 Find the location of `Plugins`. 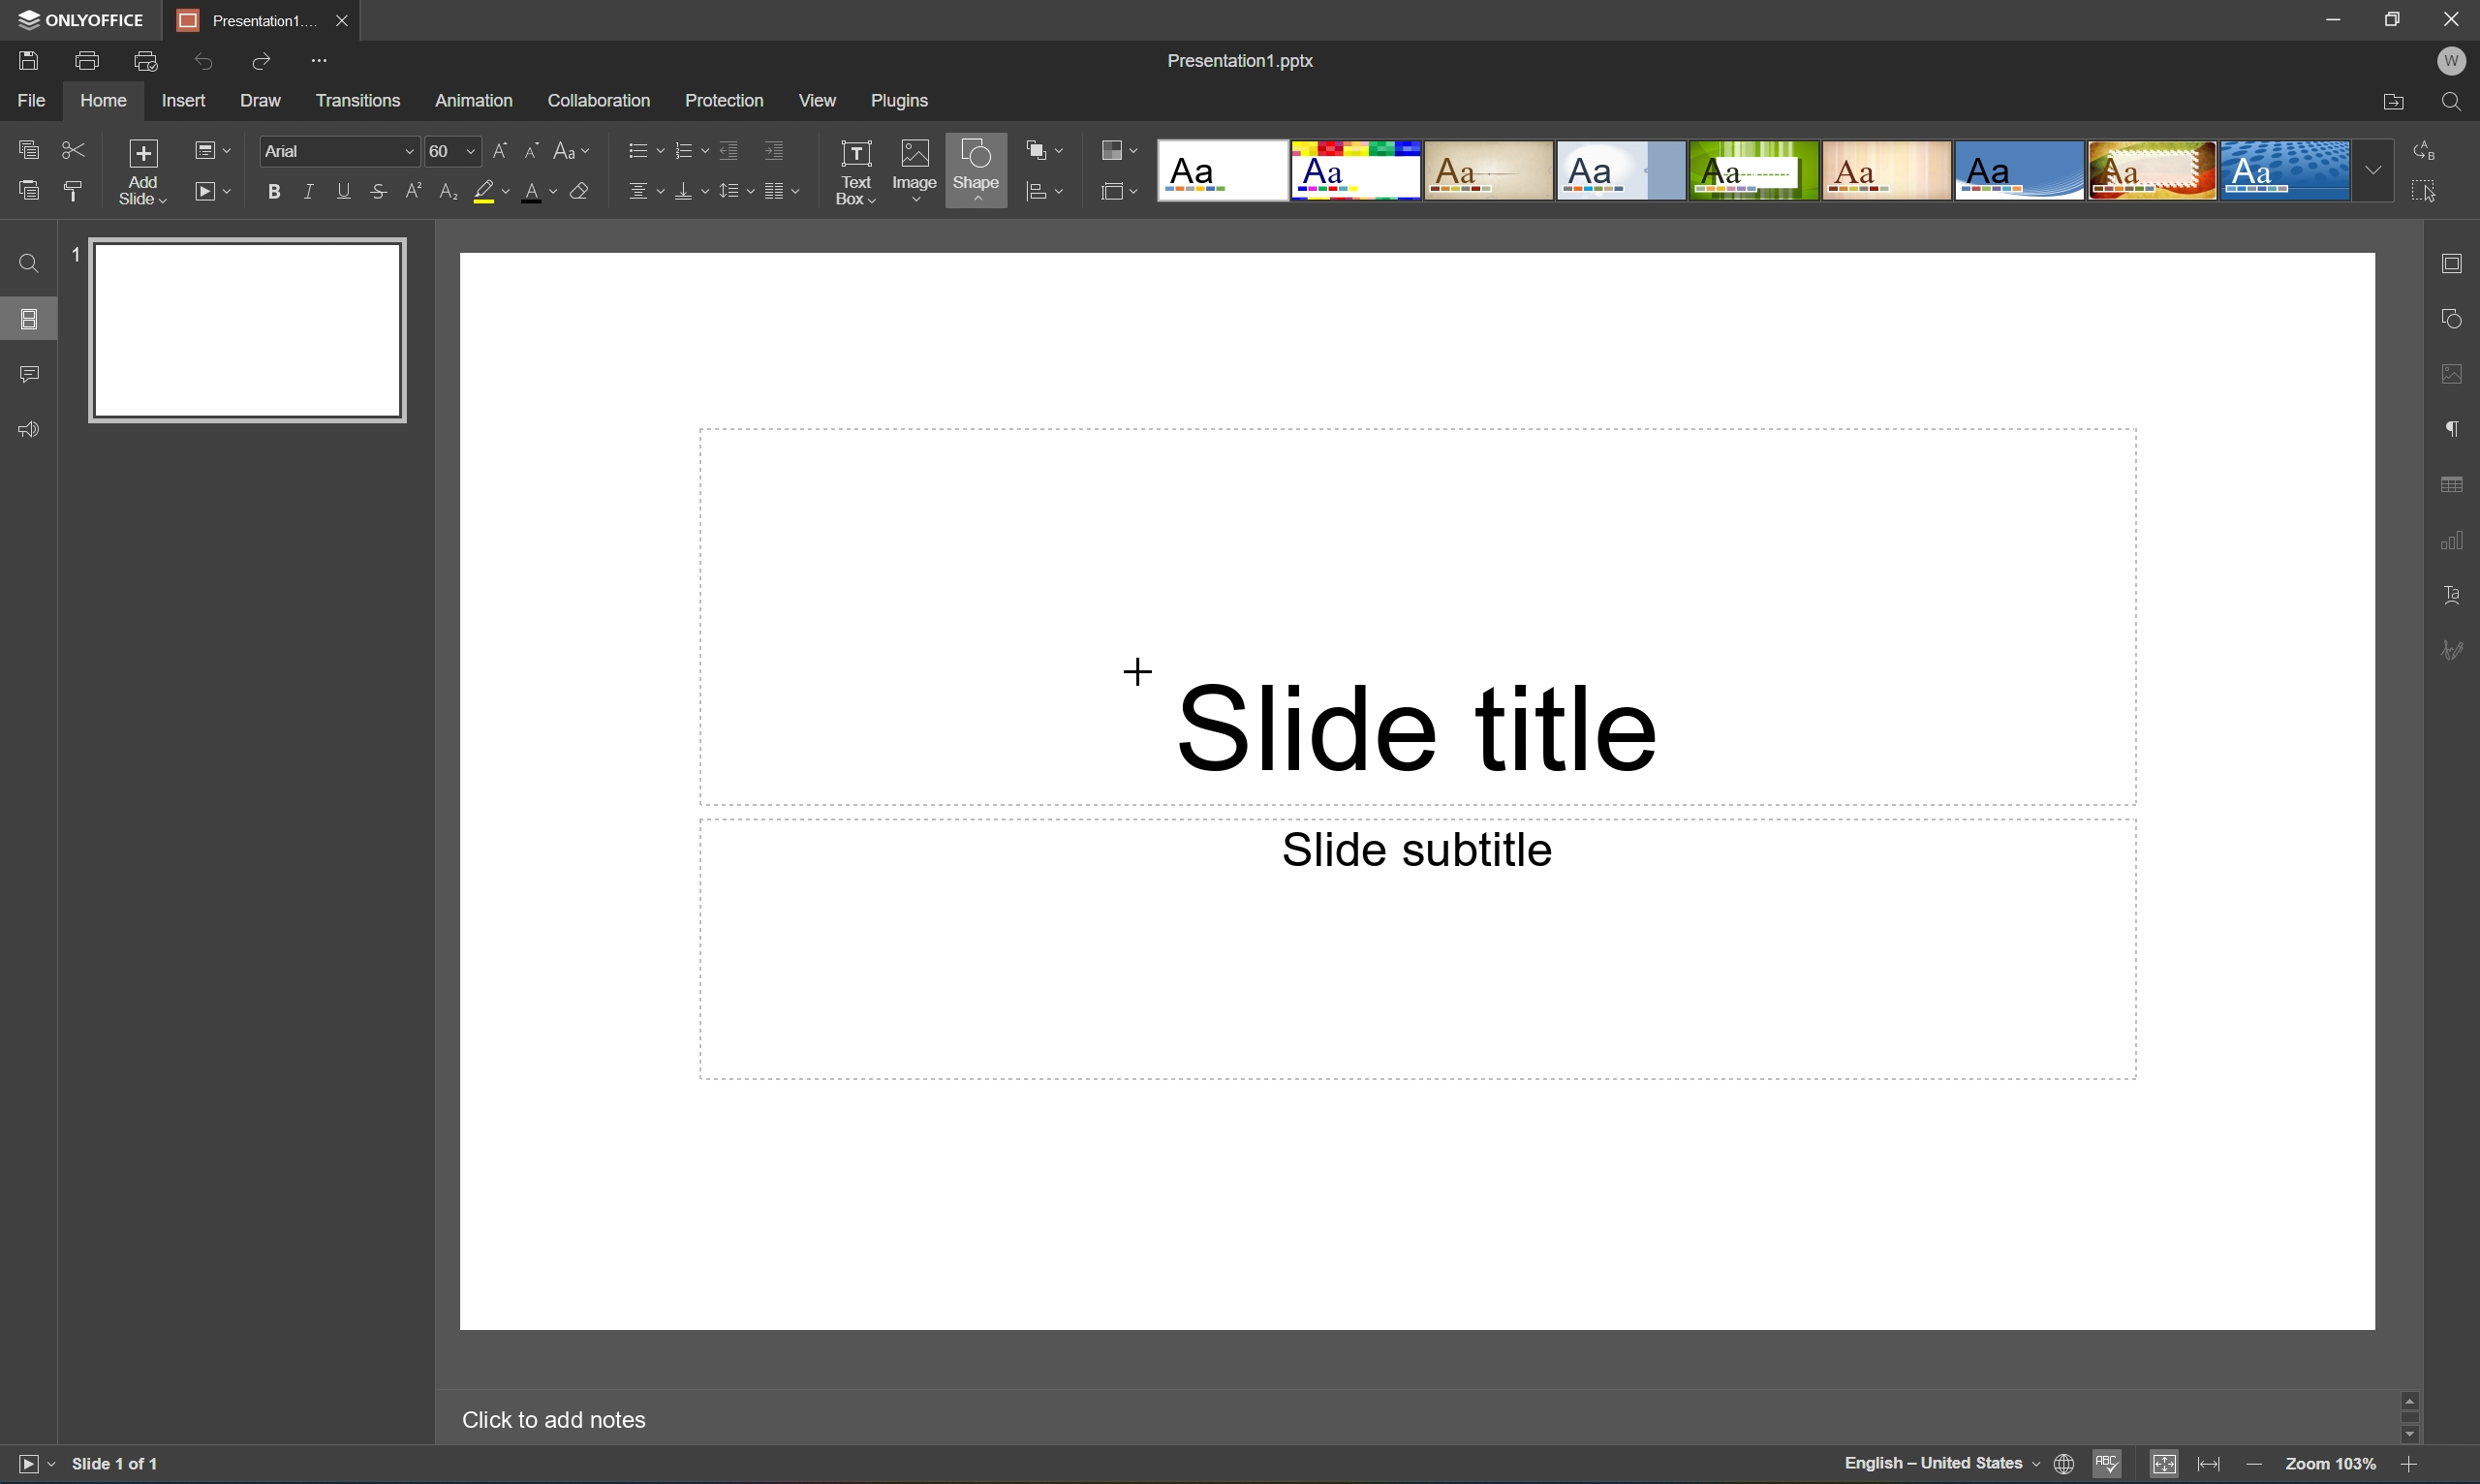

Plugins is located at coordinates (898, 101).